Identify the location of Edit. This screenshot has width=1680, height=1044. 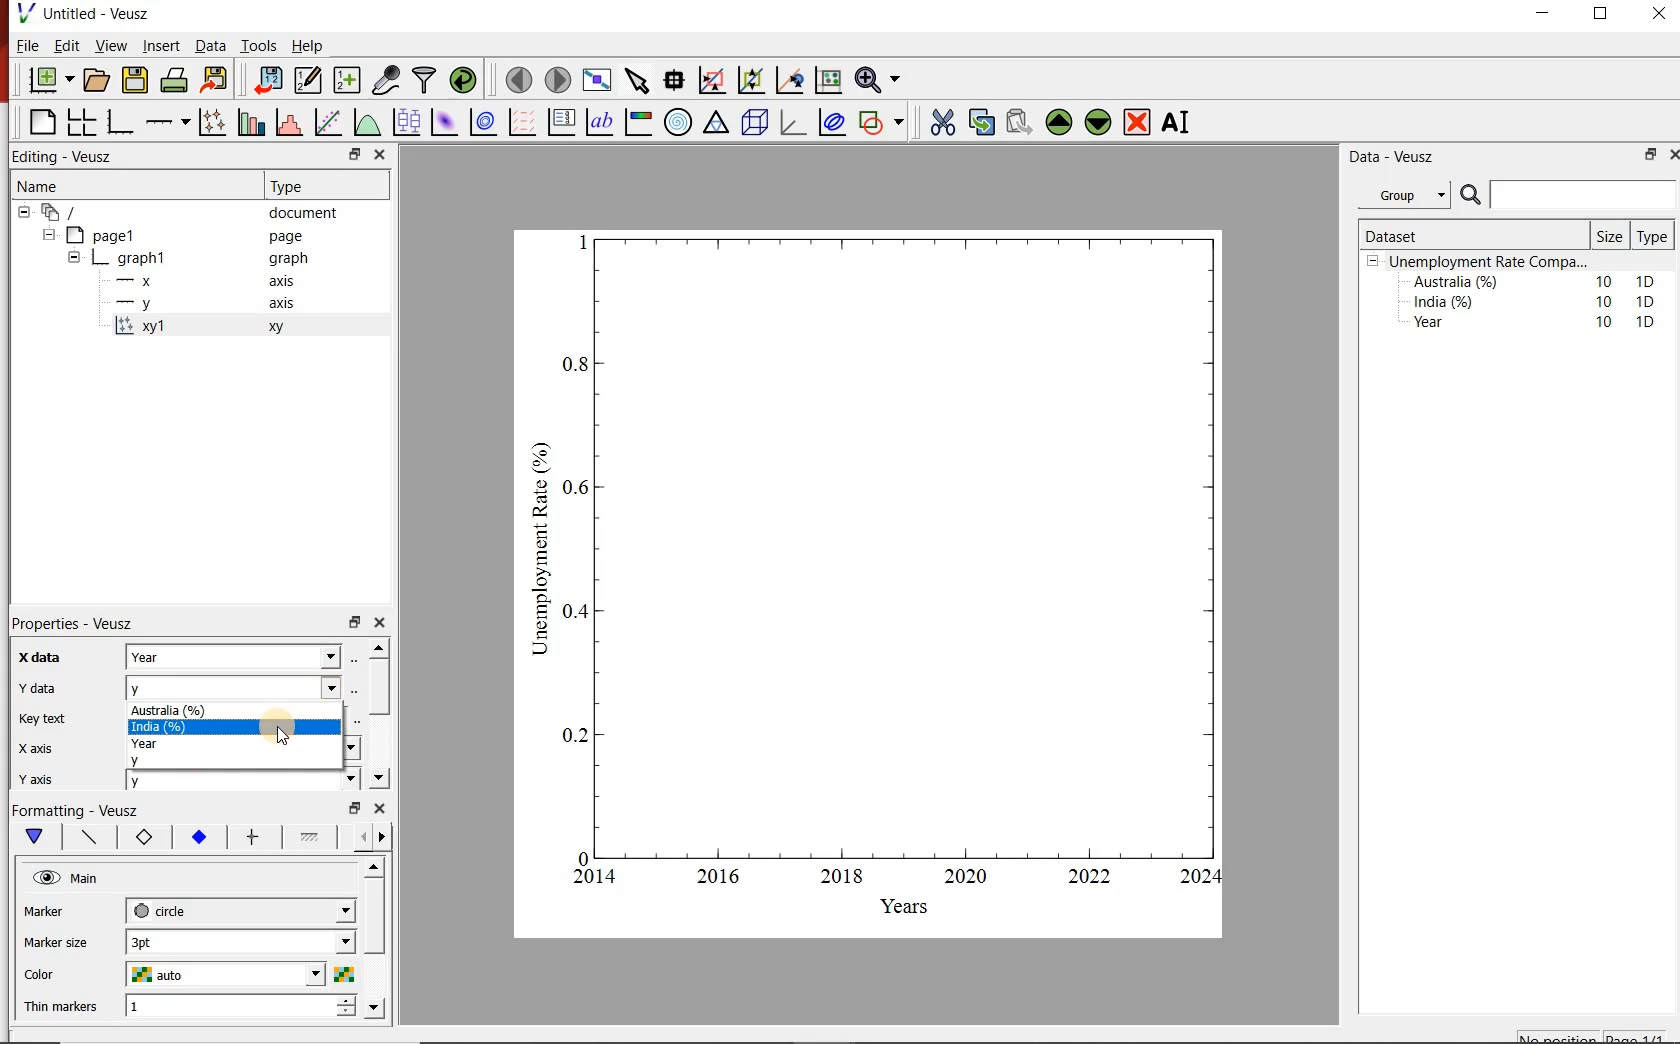
(64, 45).